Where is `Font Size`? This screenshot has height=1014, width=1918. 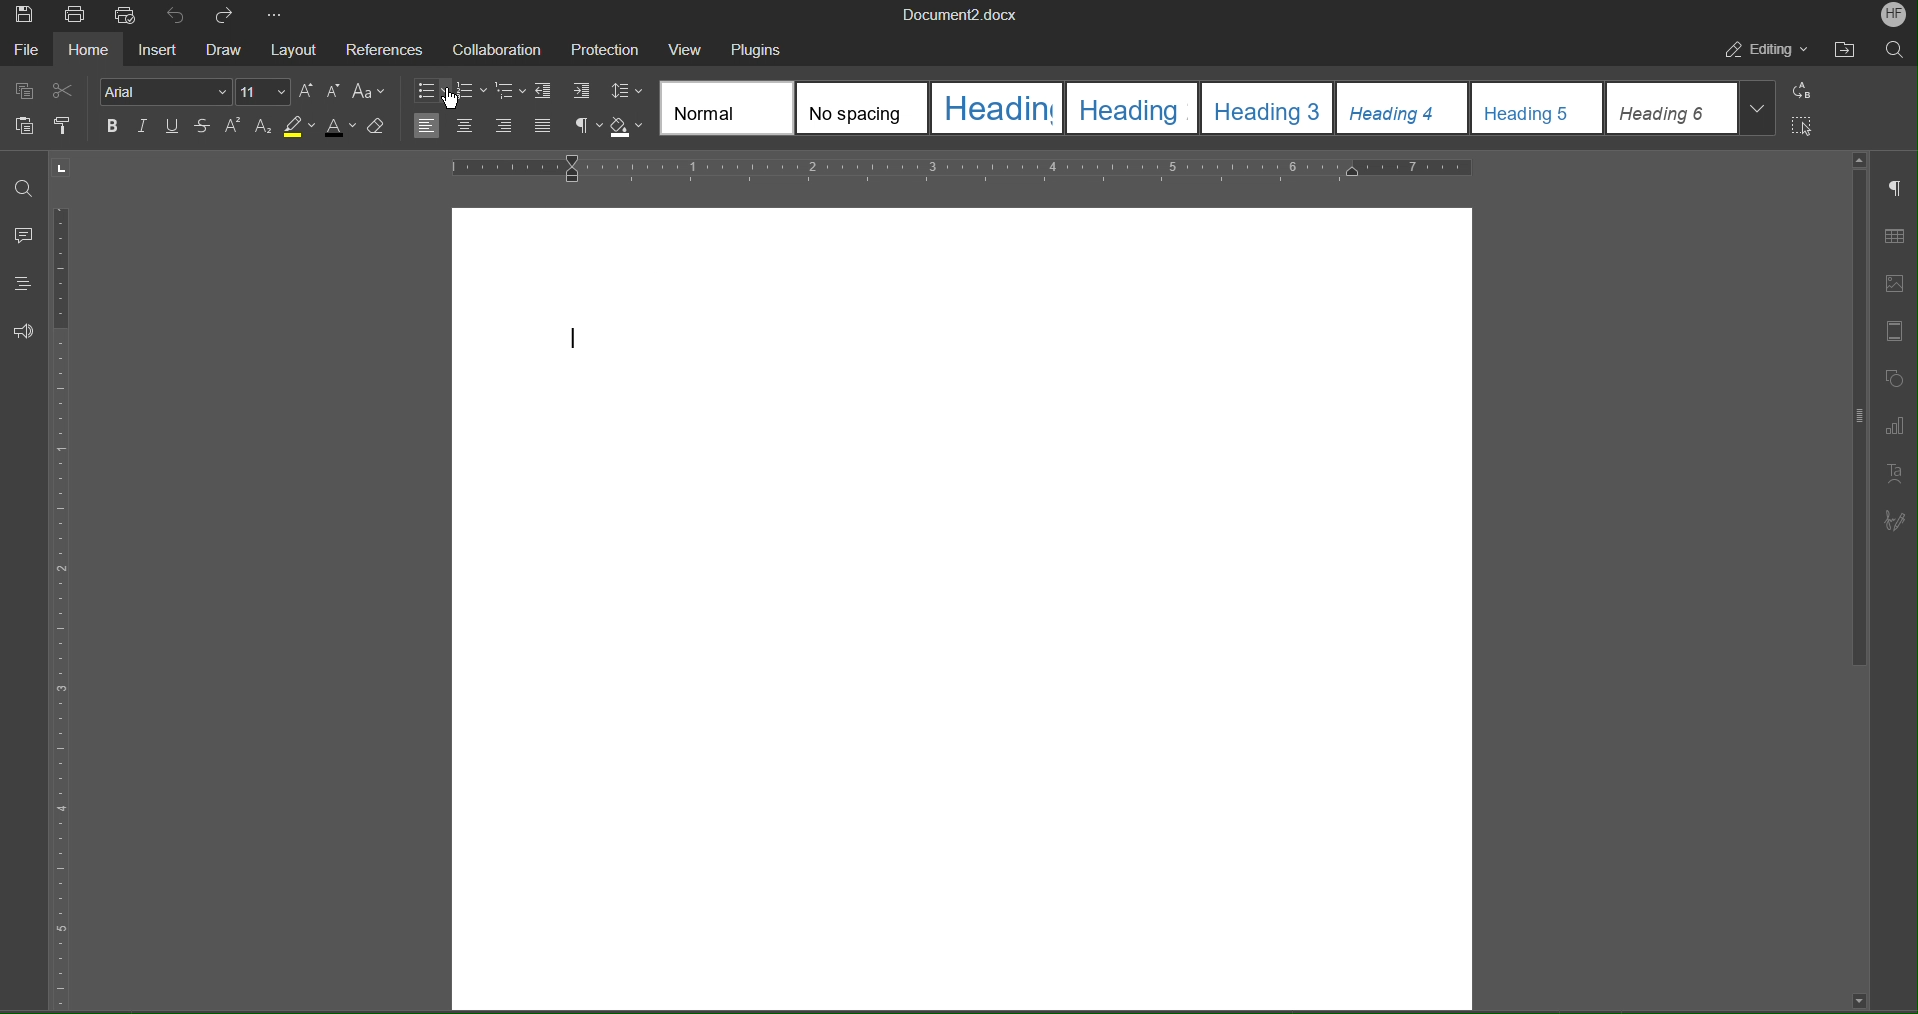 Font Size is located at coordinates (262, 91).